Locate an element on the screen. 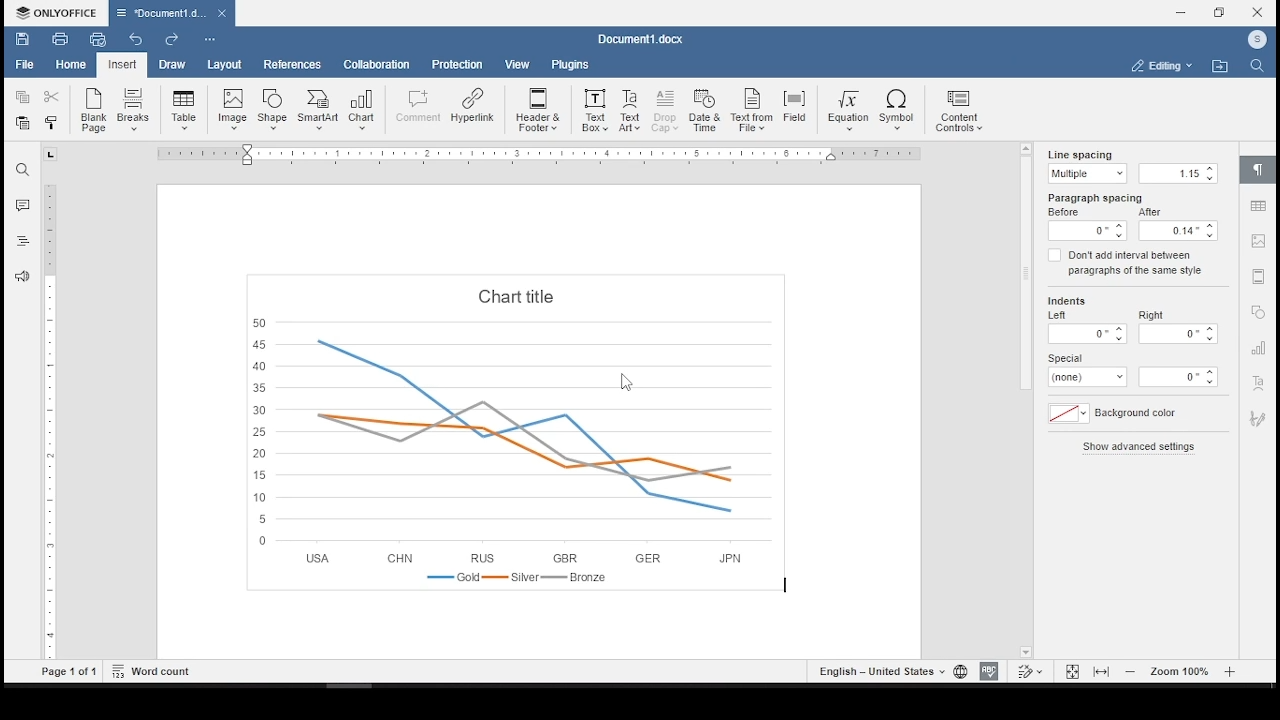 Image resolution: width=1280 pixels, height=720 pixels. field is located at coordinates (798, 109).